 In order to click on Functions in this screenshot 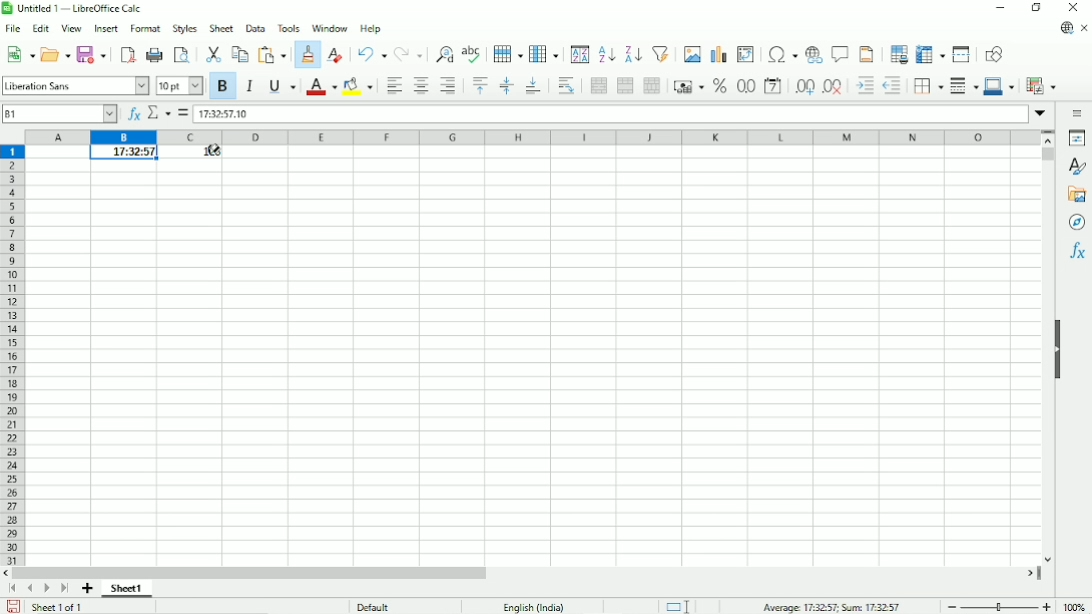, I will do `click(1076, 252)`.